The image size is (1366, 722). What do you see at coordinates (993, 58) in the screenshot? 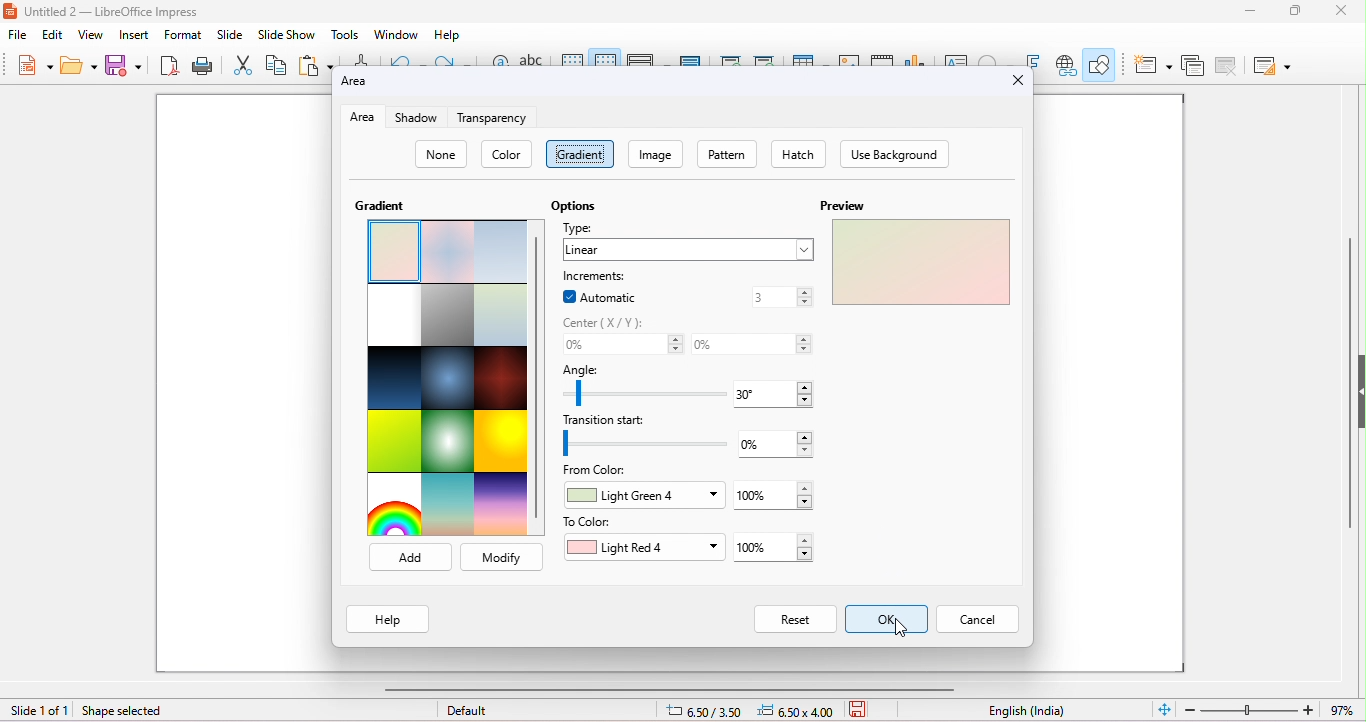
I see `insert special characters` at bounding box center [993, 58].